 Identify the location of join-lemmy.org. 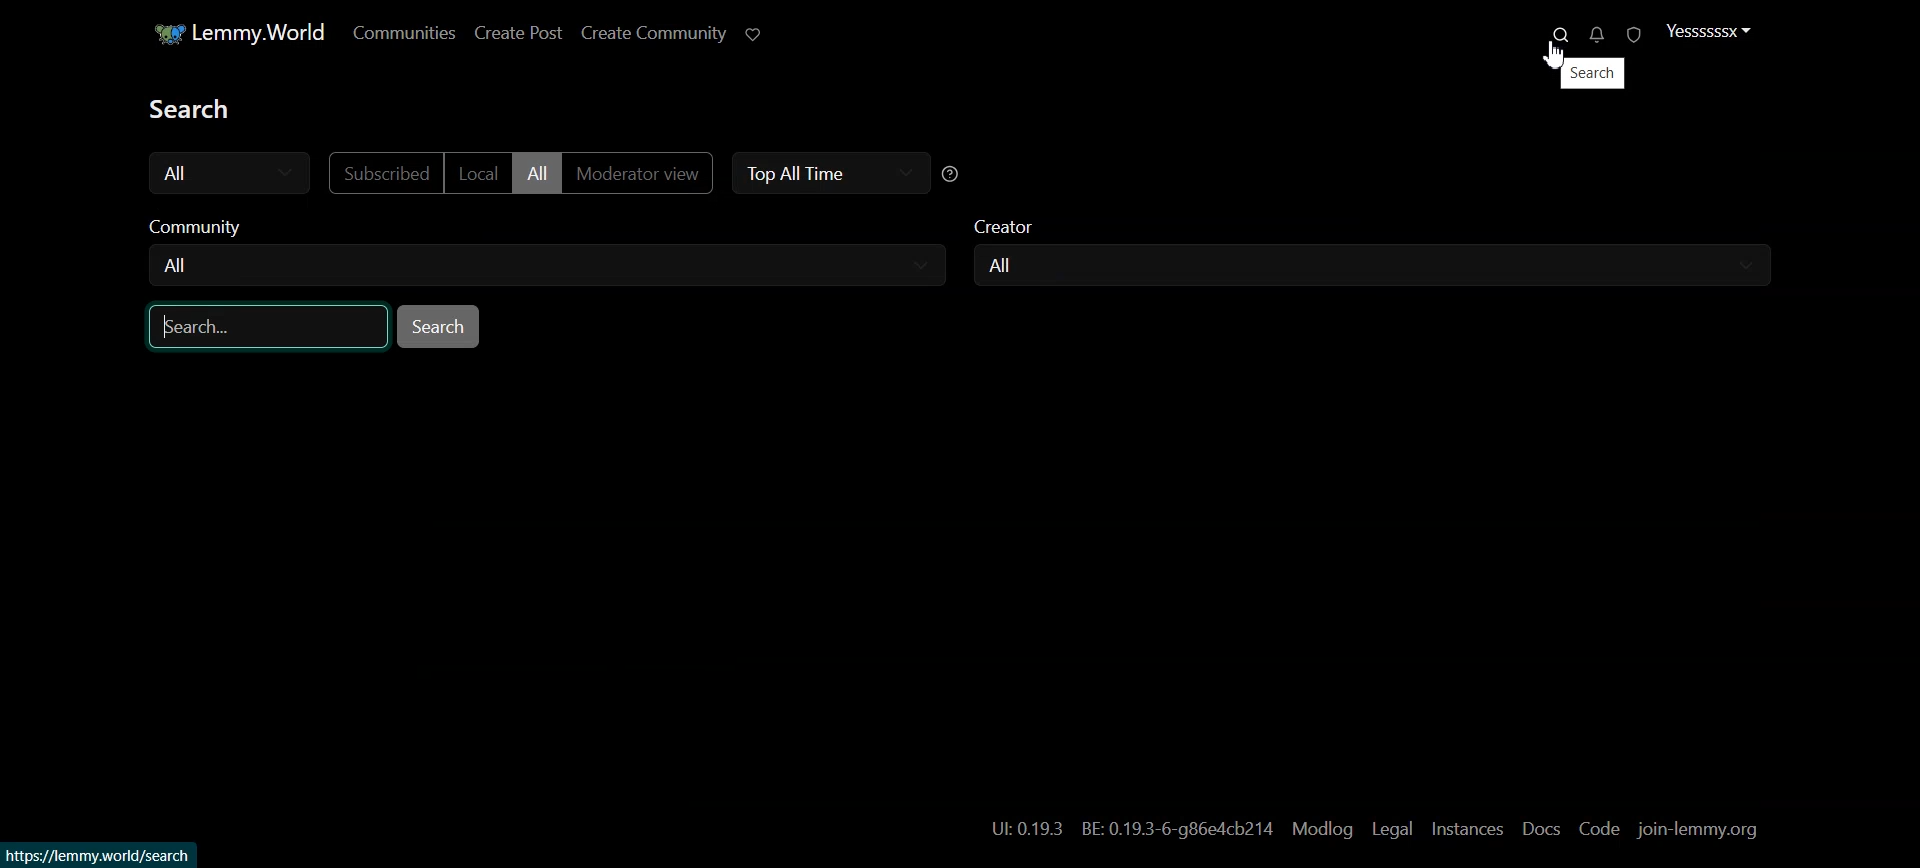
(1700, 830).